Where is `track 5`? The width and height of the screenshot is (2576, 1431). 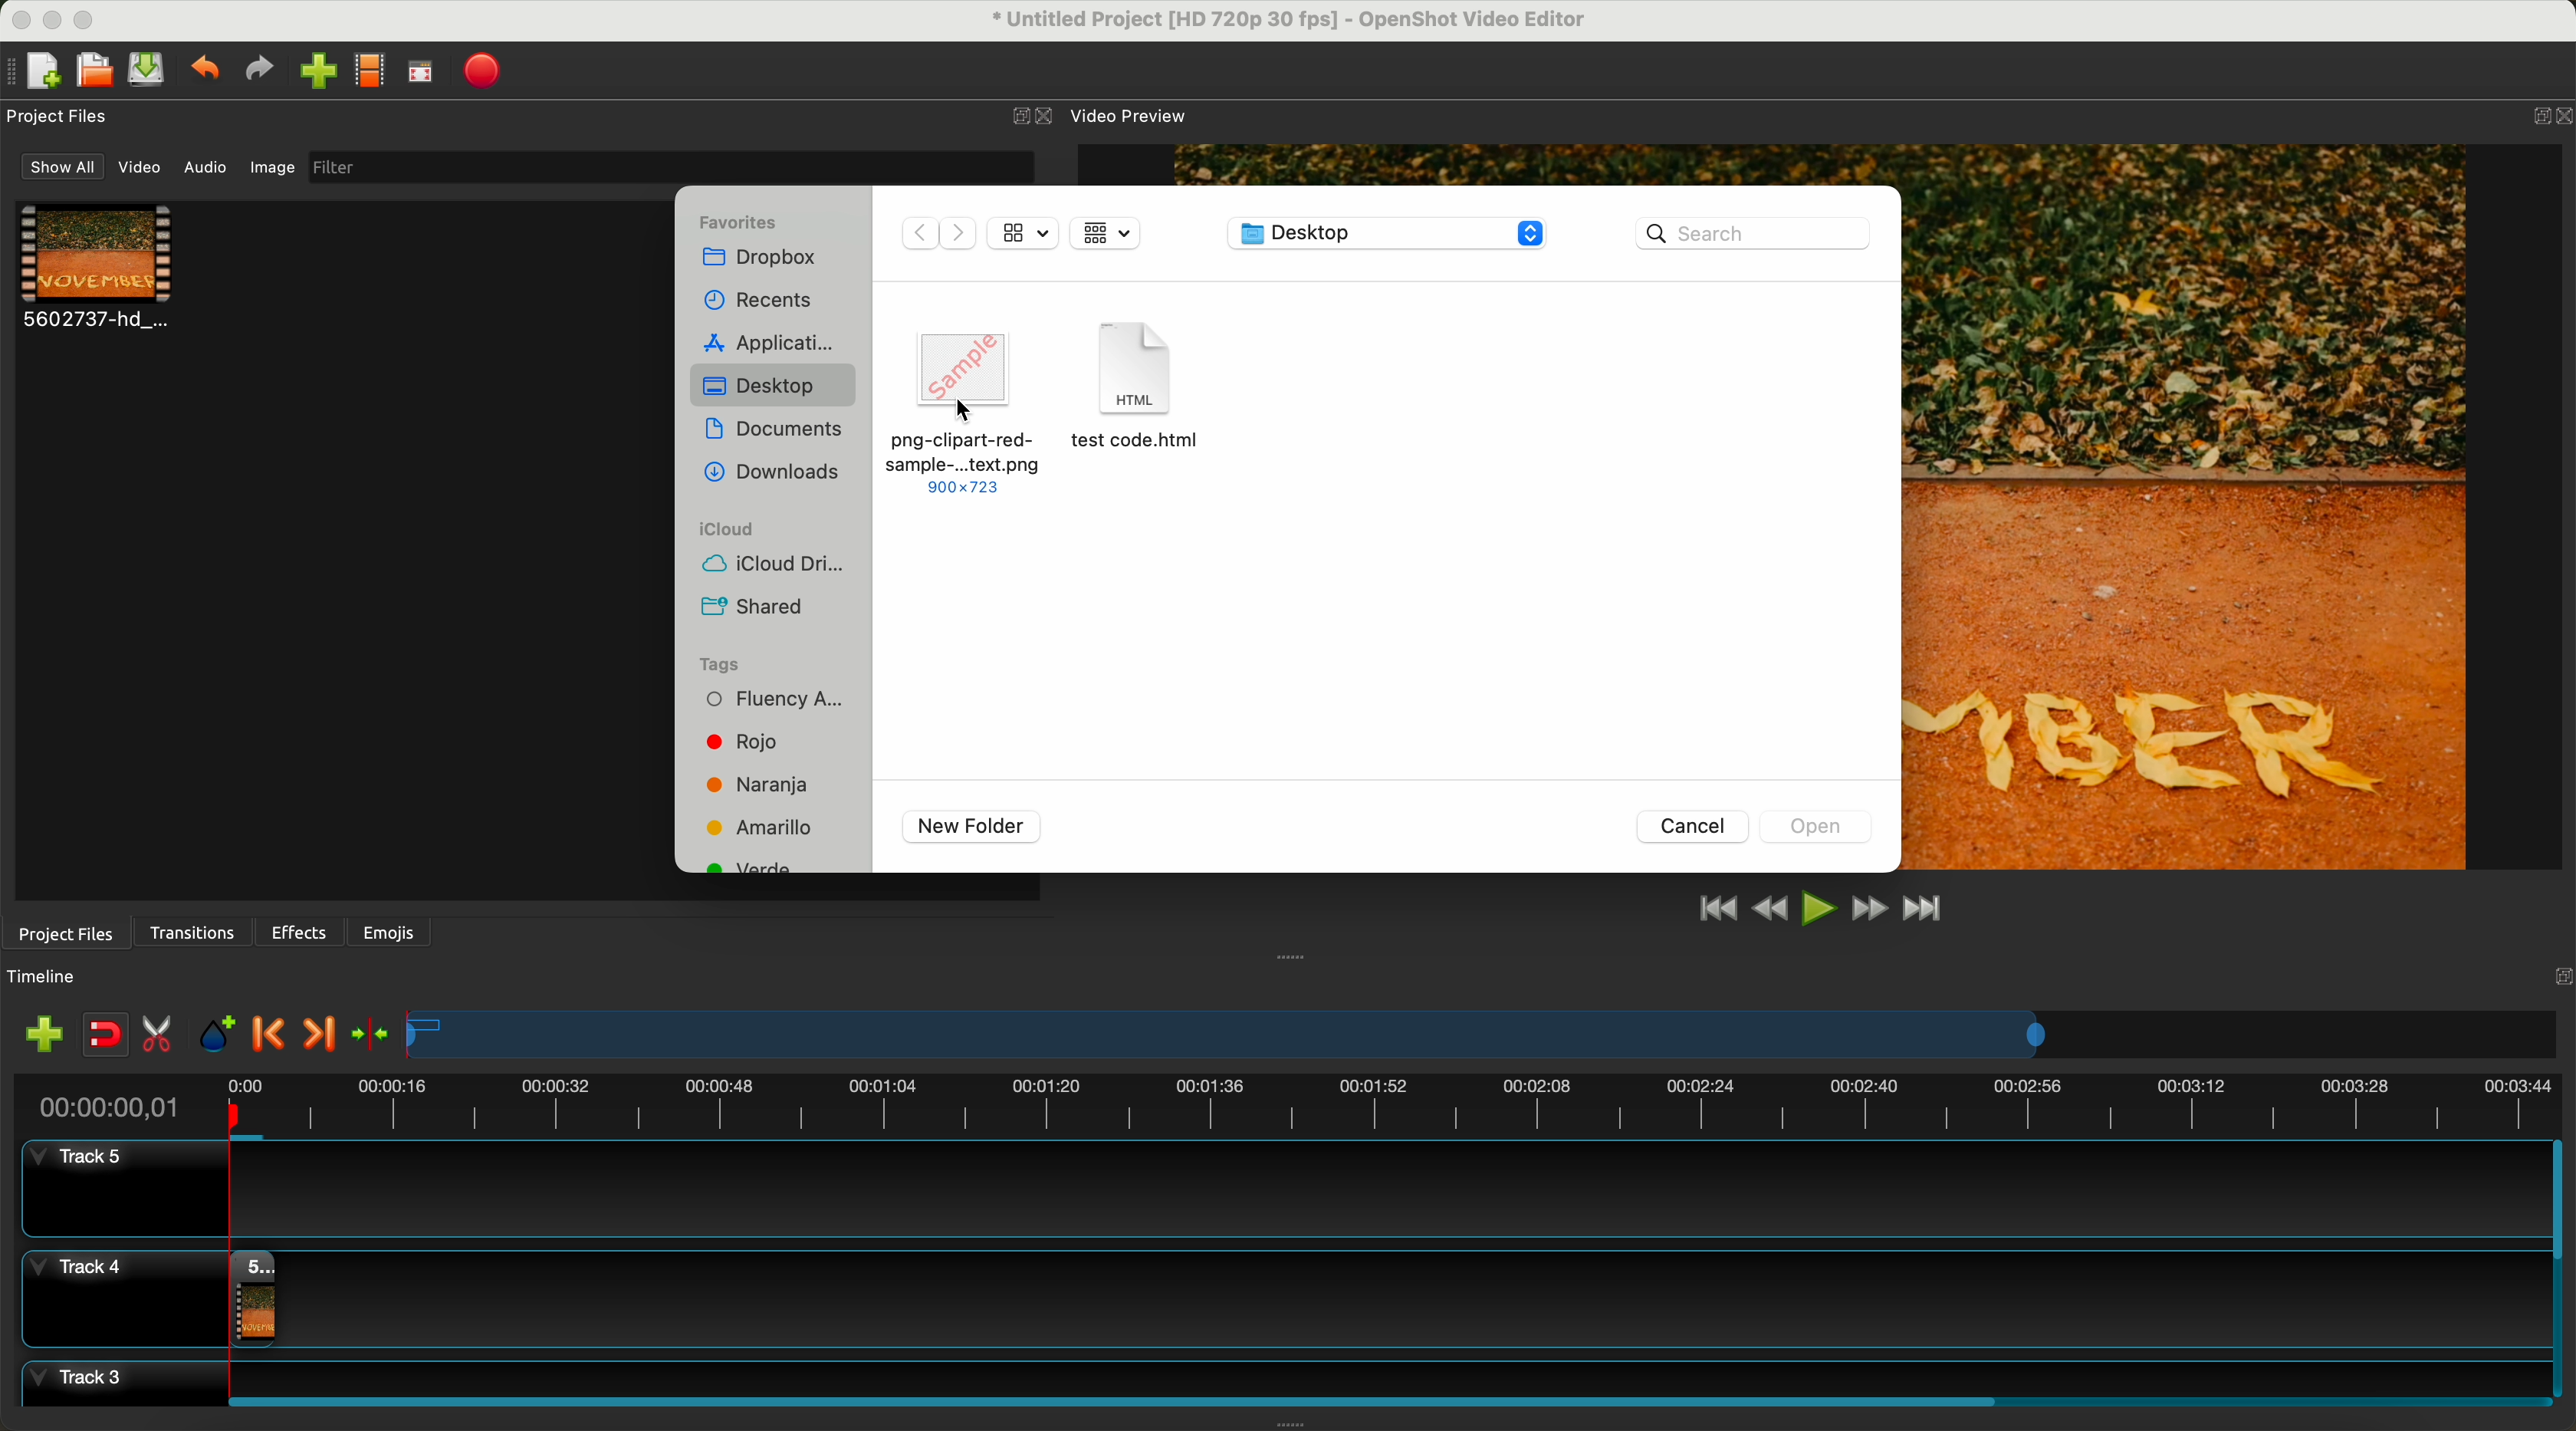
track 5 is located at coordinates (1270, 1190).